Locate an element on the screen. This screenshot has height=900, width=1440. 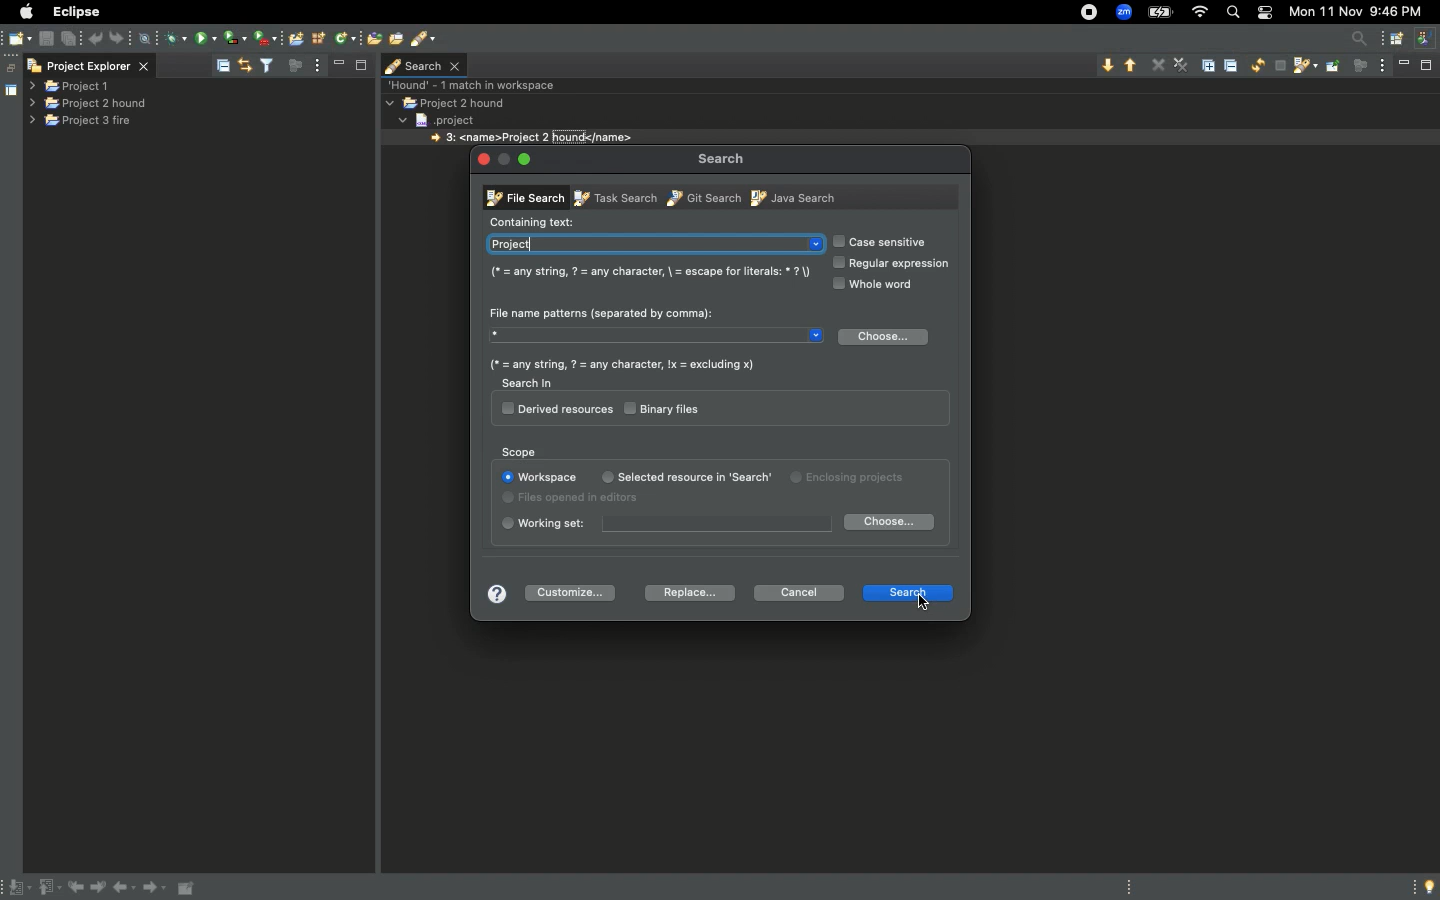
Derived resources is located at coordinates (556, 410).